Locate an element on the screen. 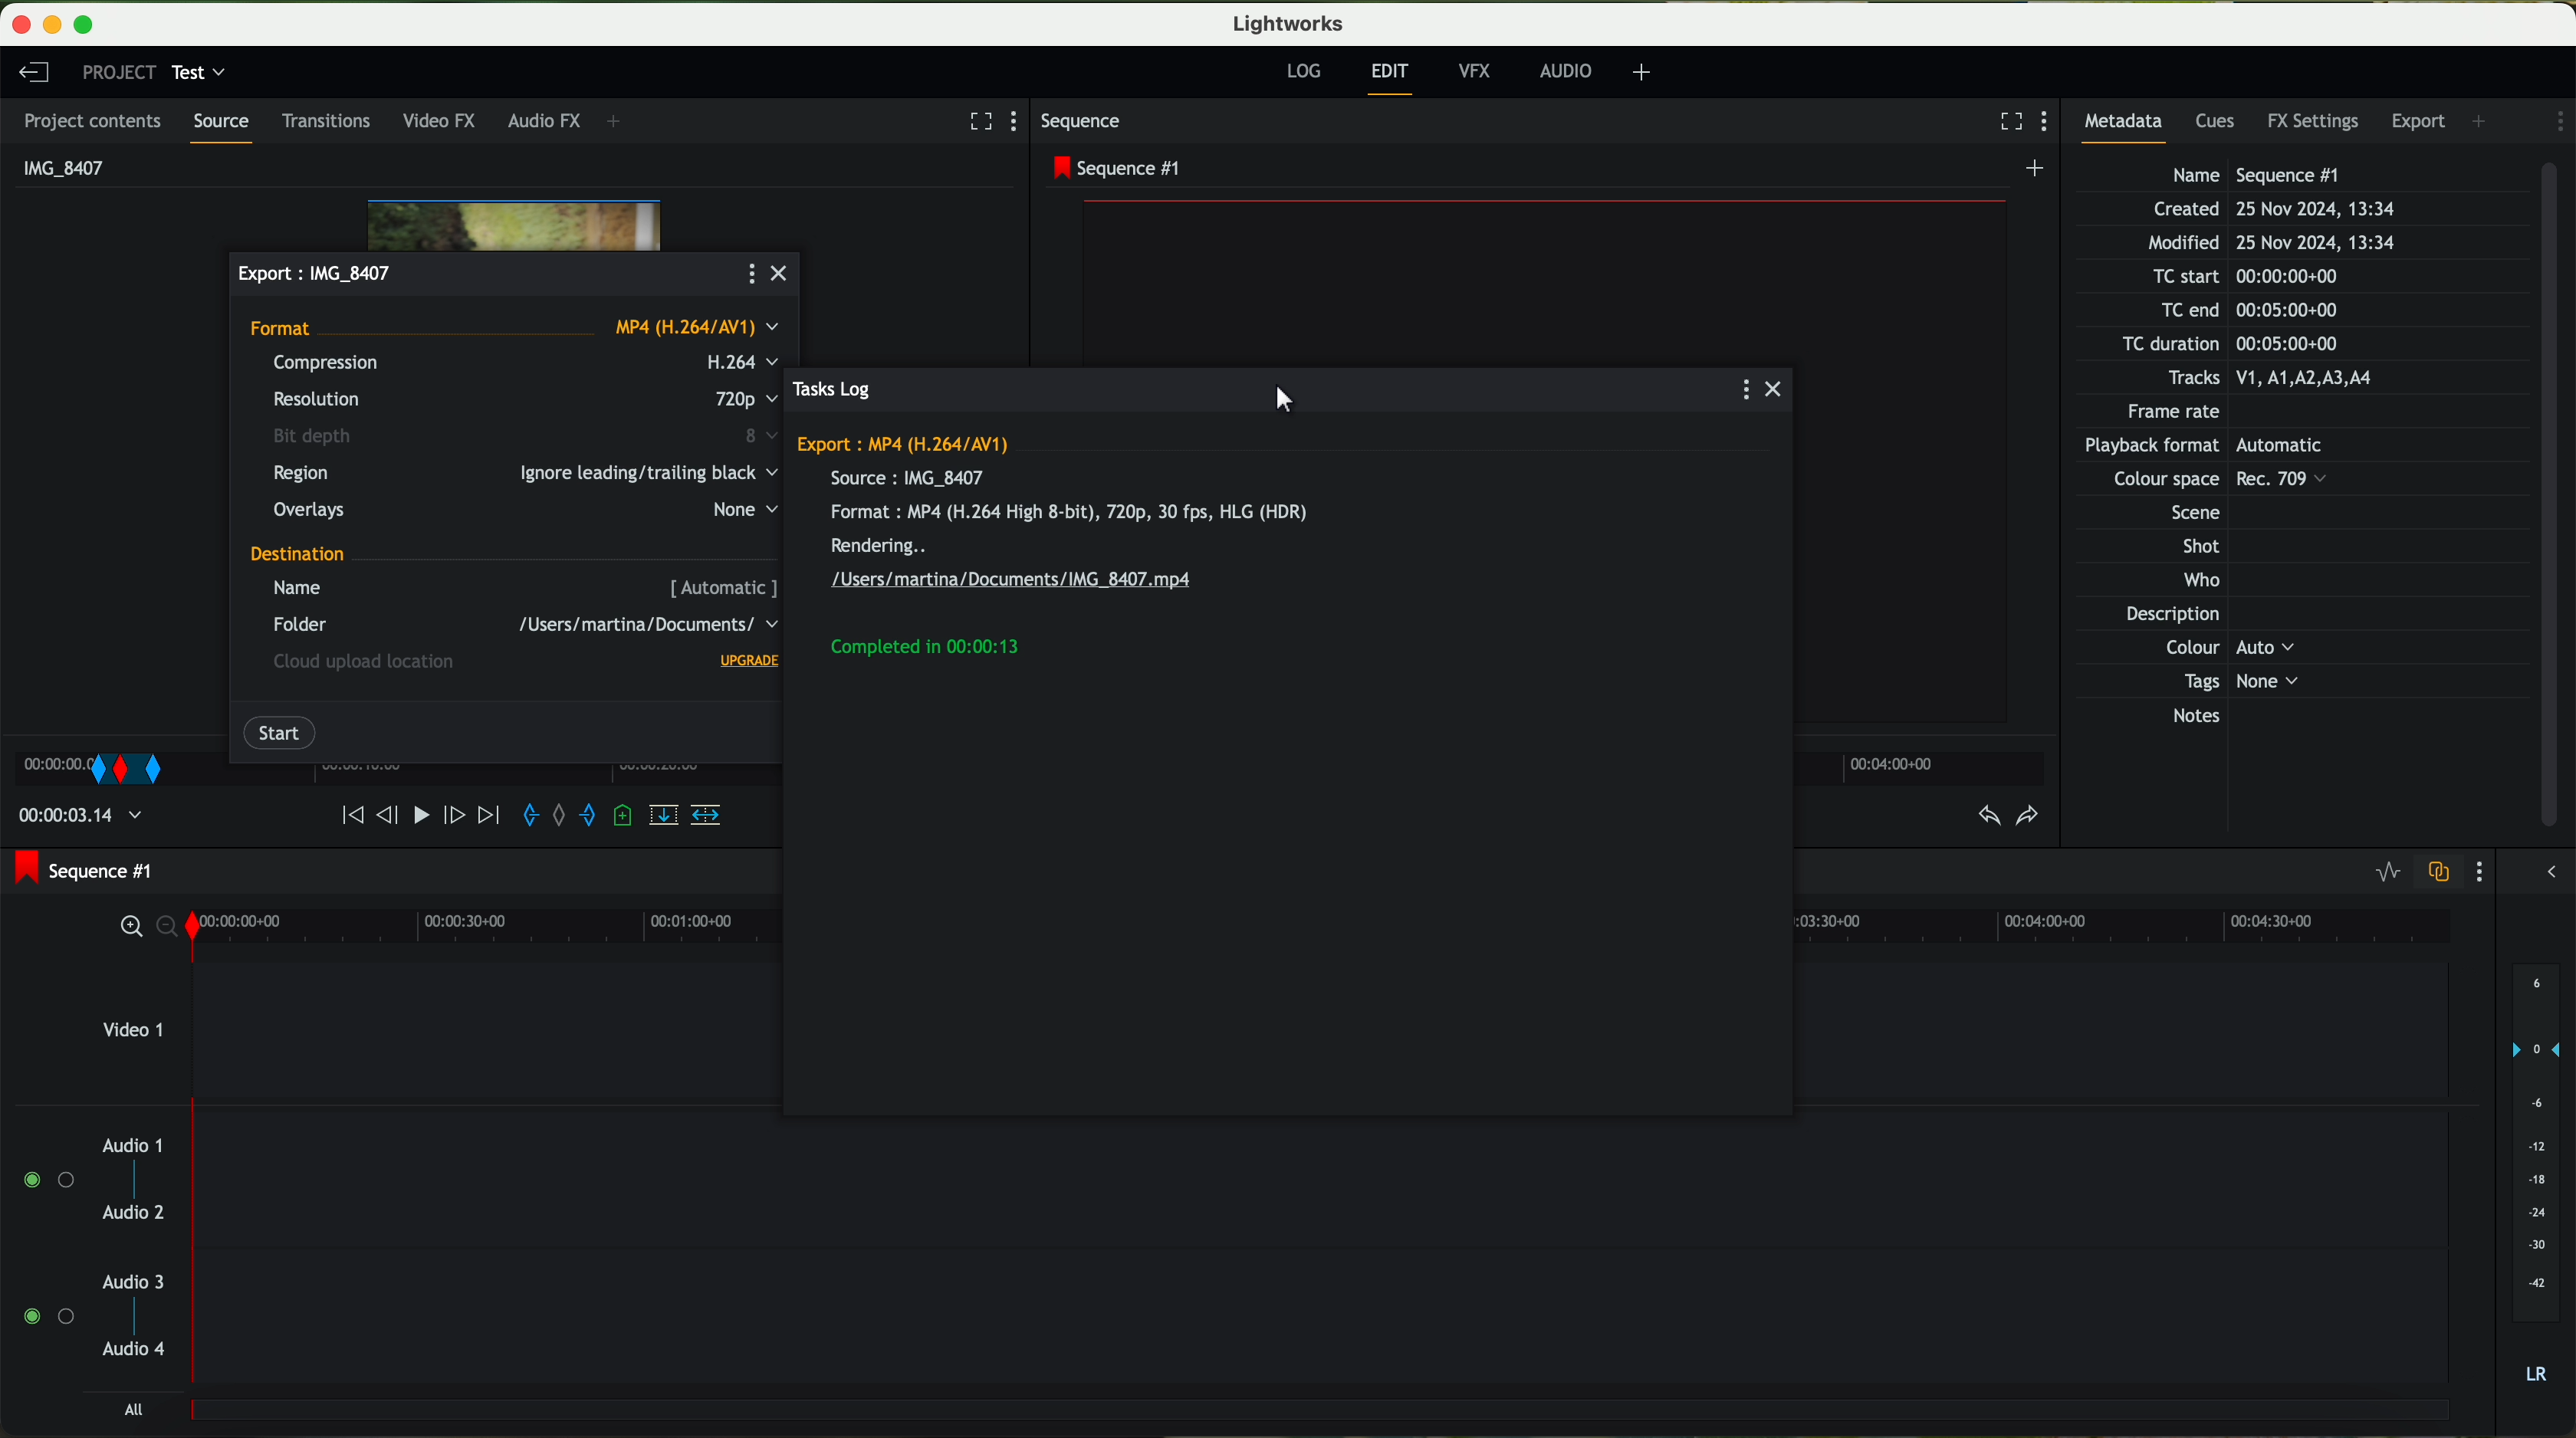 Image resolution: width=2576 pixels, height=1438 pixels. zoom out is located at coordinates (166, 930).